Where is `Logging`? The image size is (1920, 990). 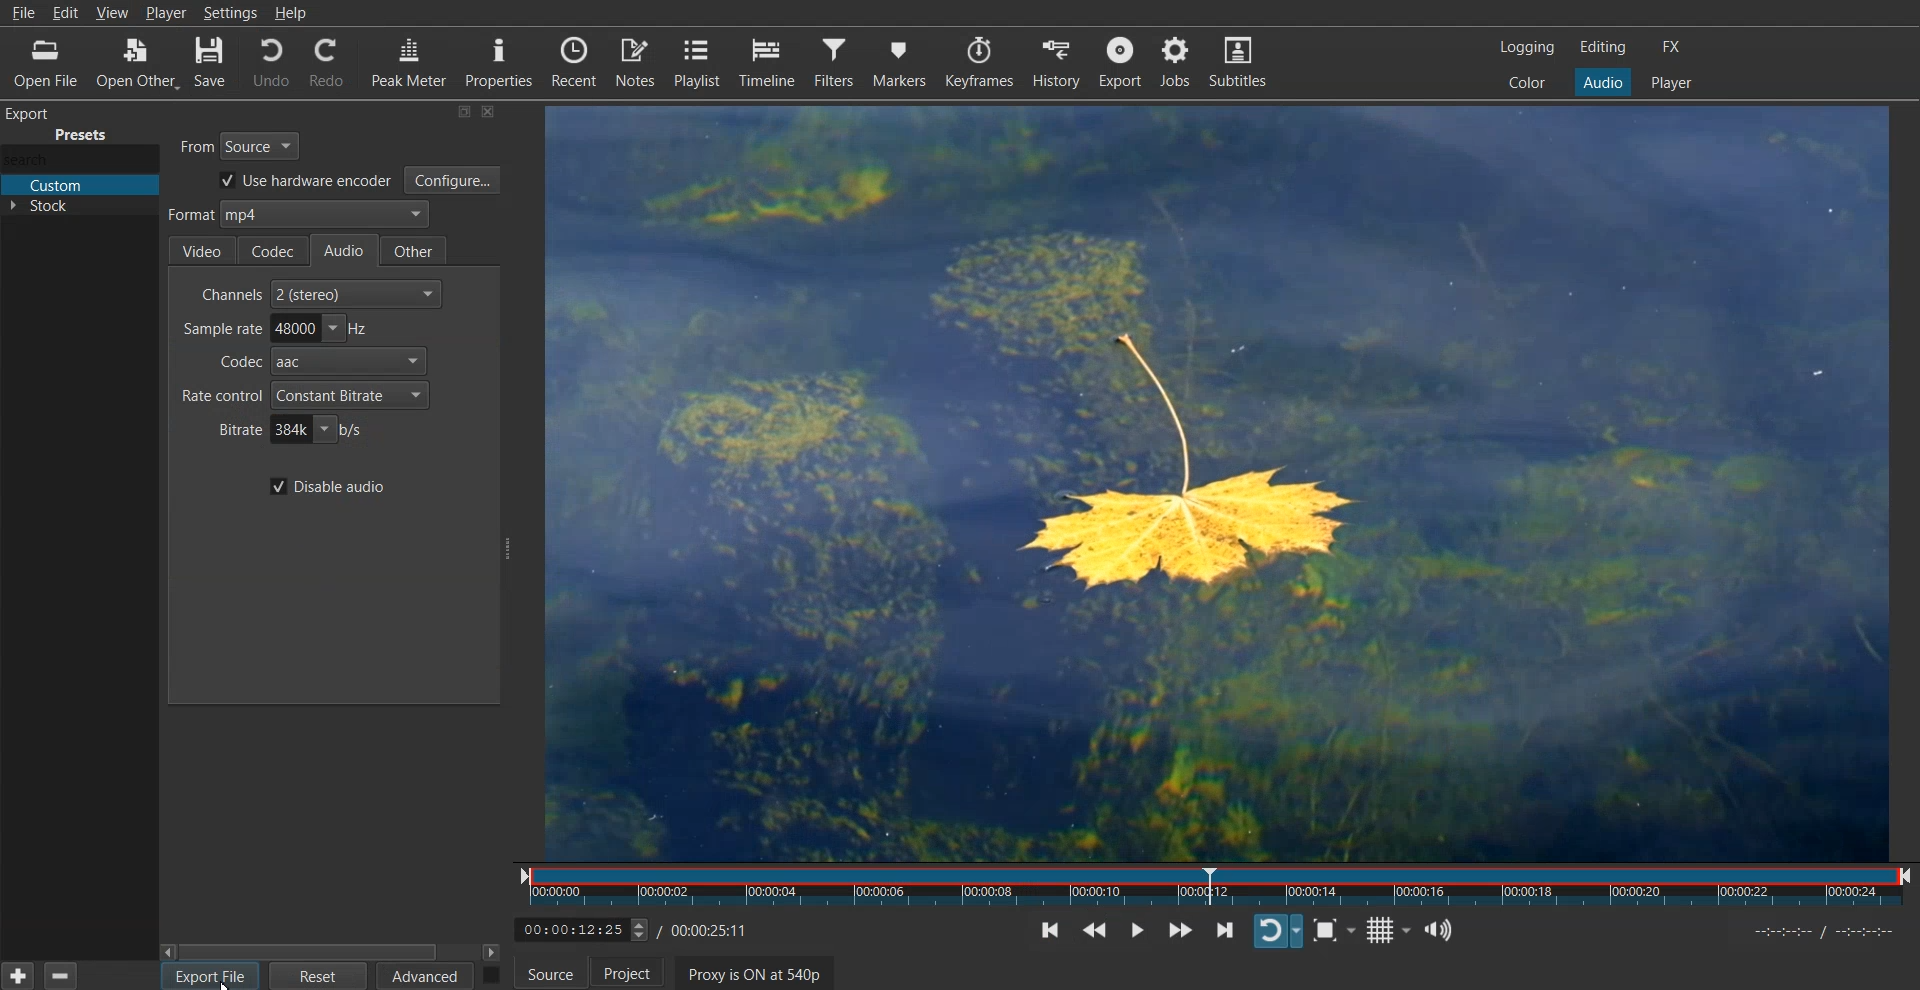
Logging is located at coordinates (1528, 47).